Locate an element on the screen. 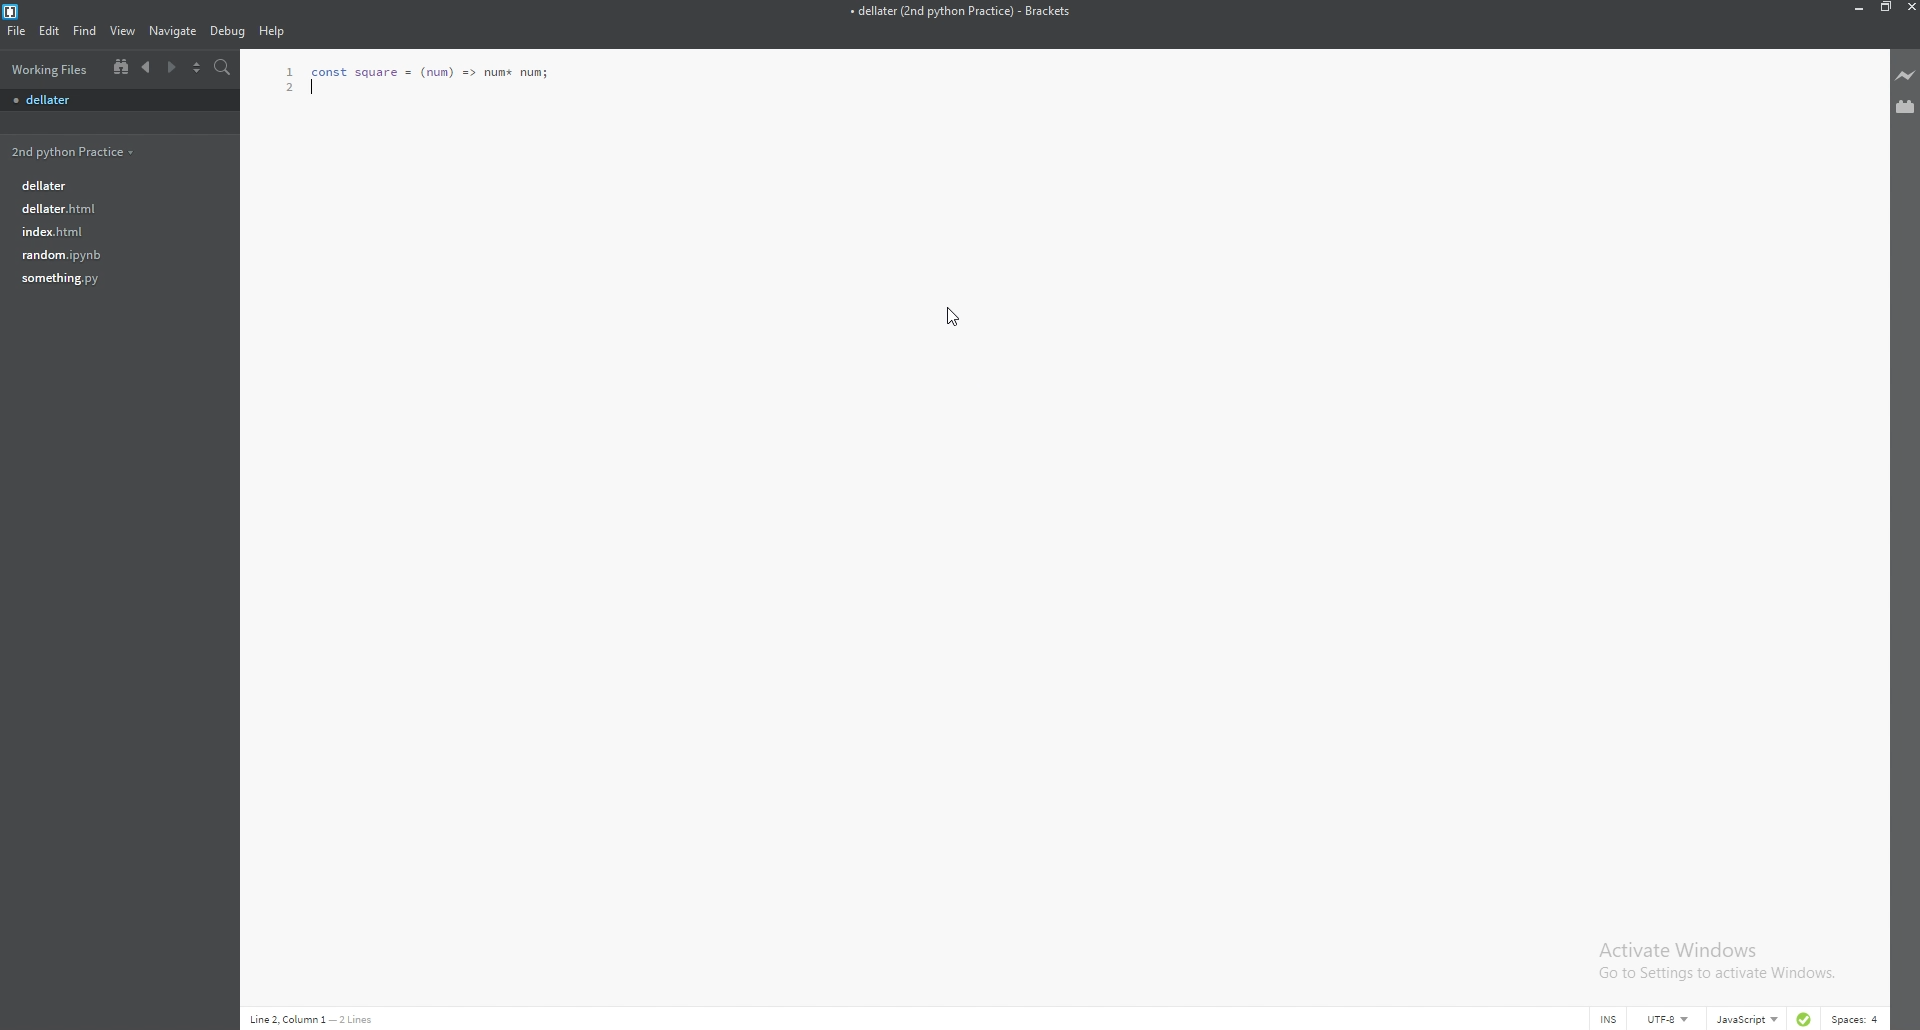 The image size is (1920, 1030). split is located at coordinates (198, 68).